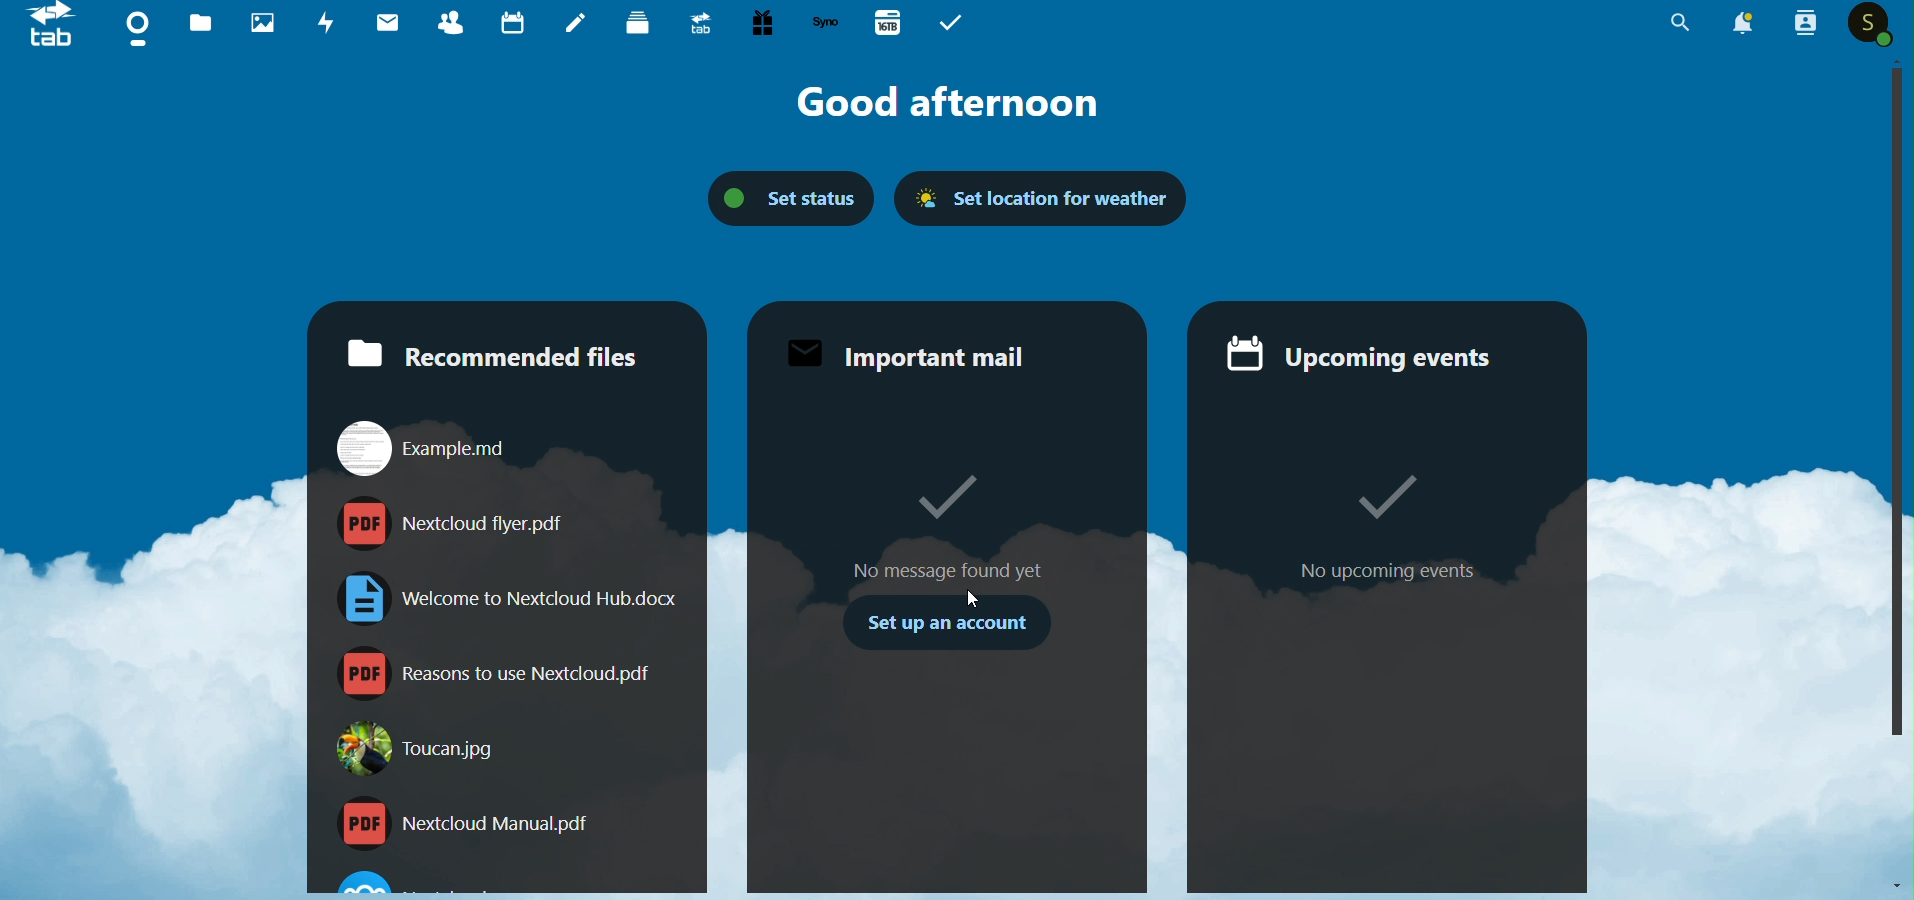  I want to click on Activity, so click(319, 22).